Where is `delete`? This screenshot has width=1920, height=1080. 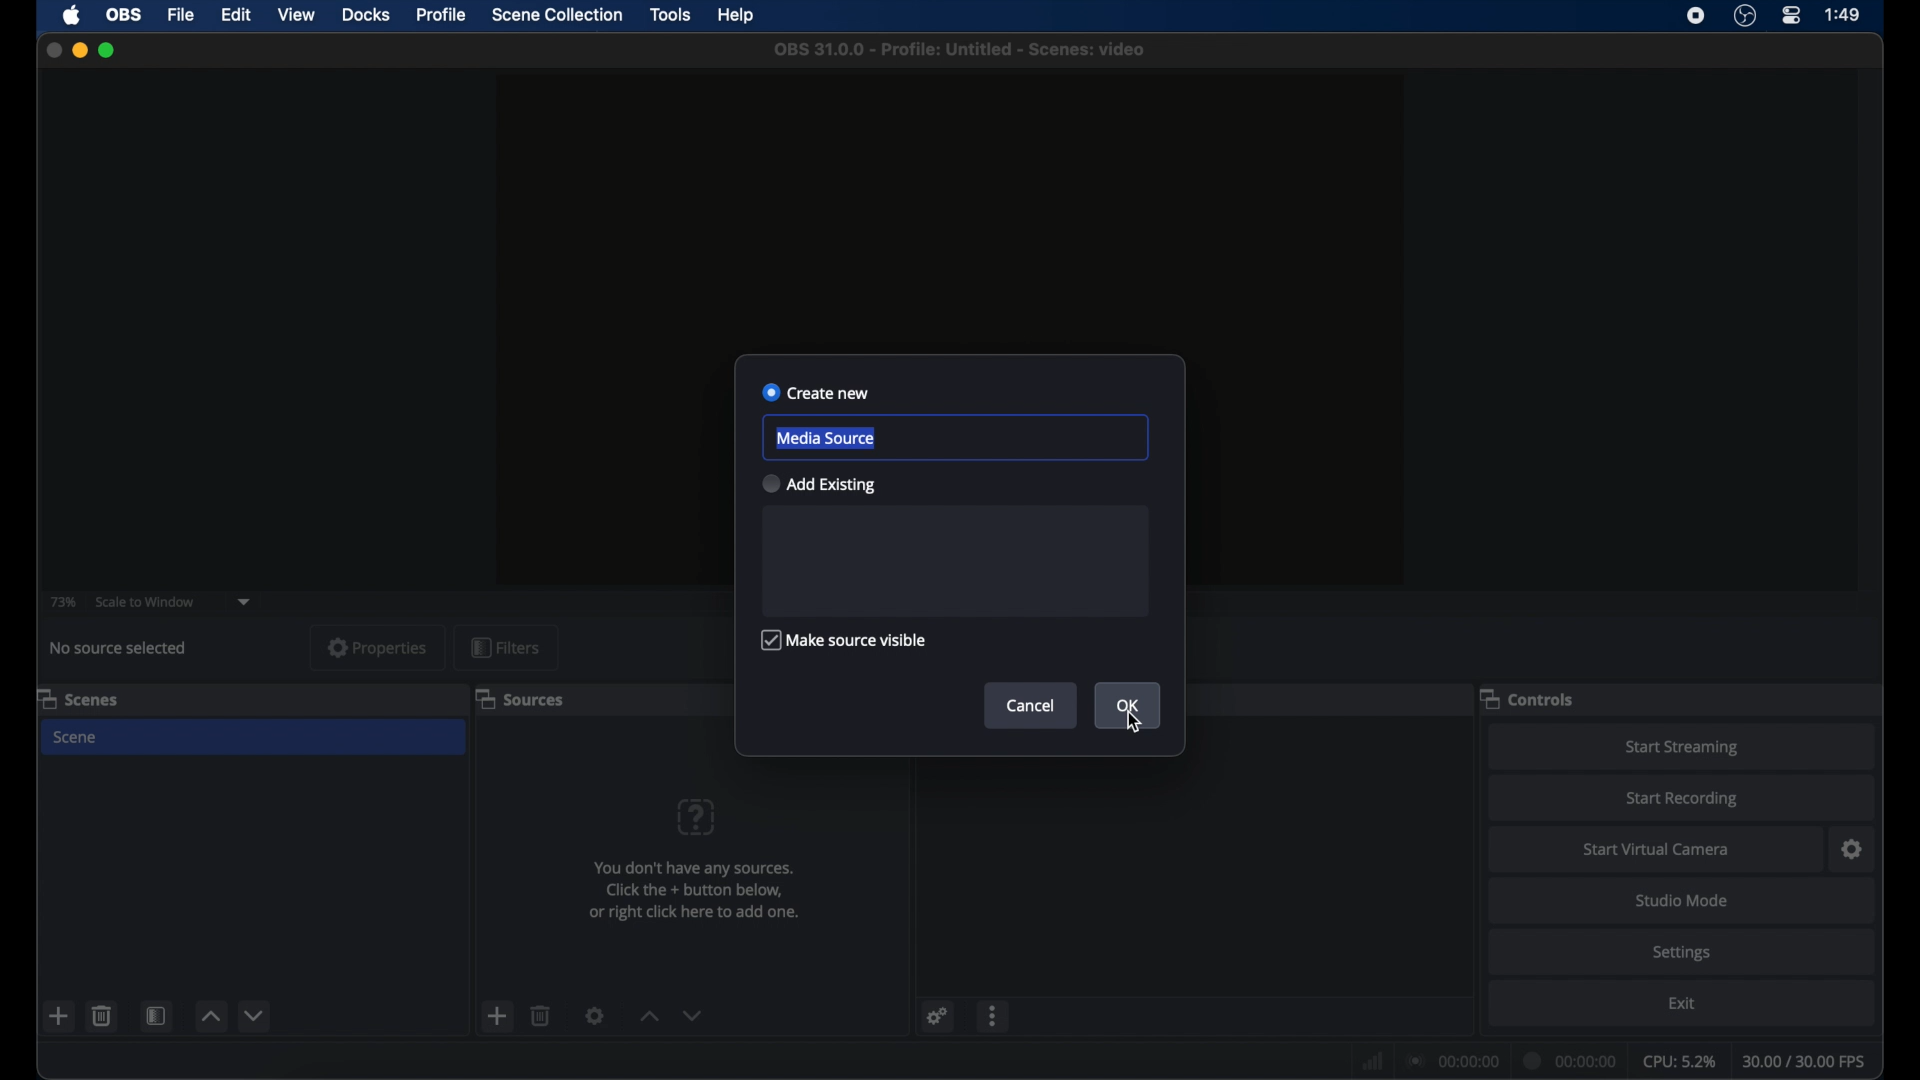 delete is located at coordinates (102, 1016).